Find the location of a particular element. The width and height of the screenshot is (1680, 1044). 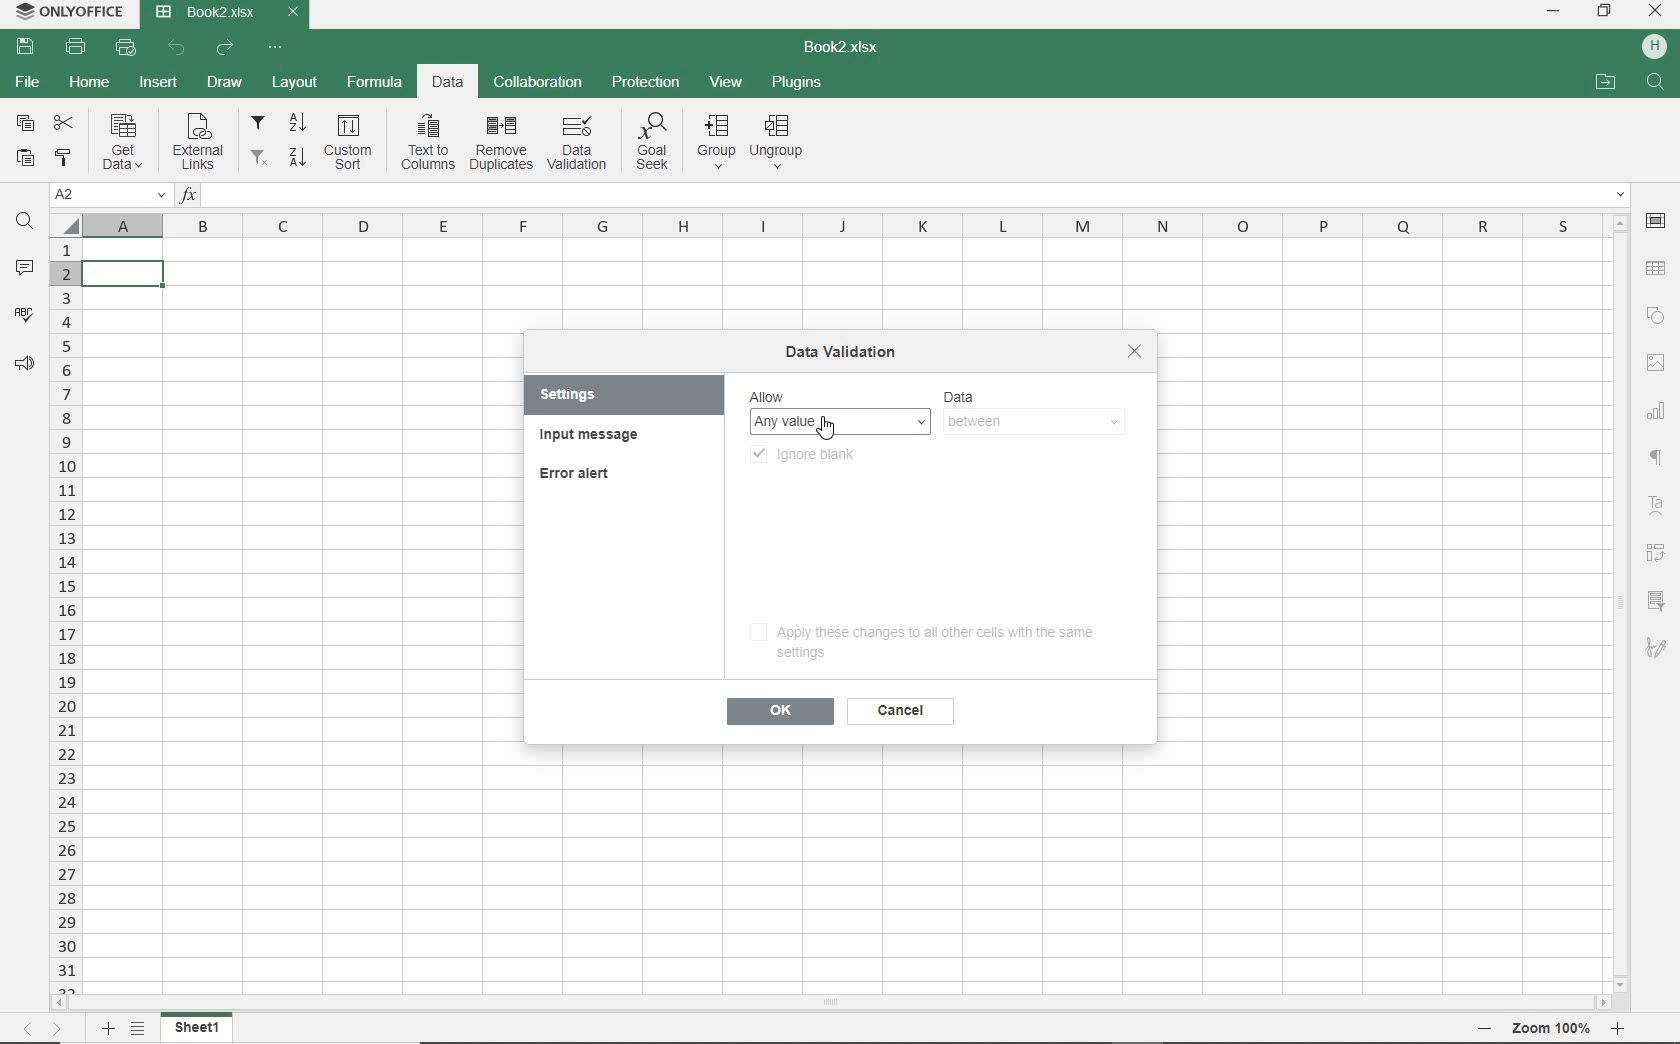

COLUMNS is located at coordinates (843, 224).